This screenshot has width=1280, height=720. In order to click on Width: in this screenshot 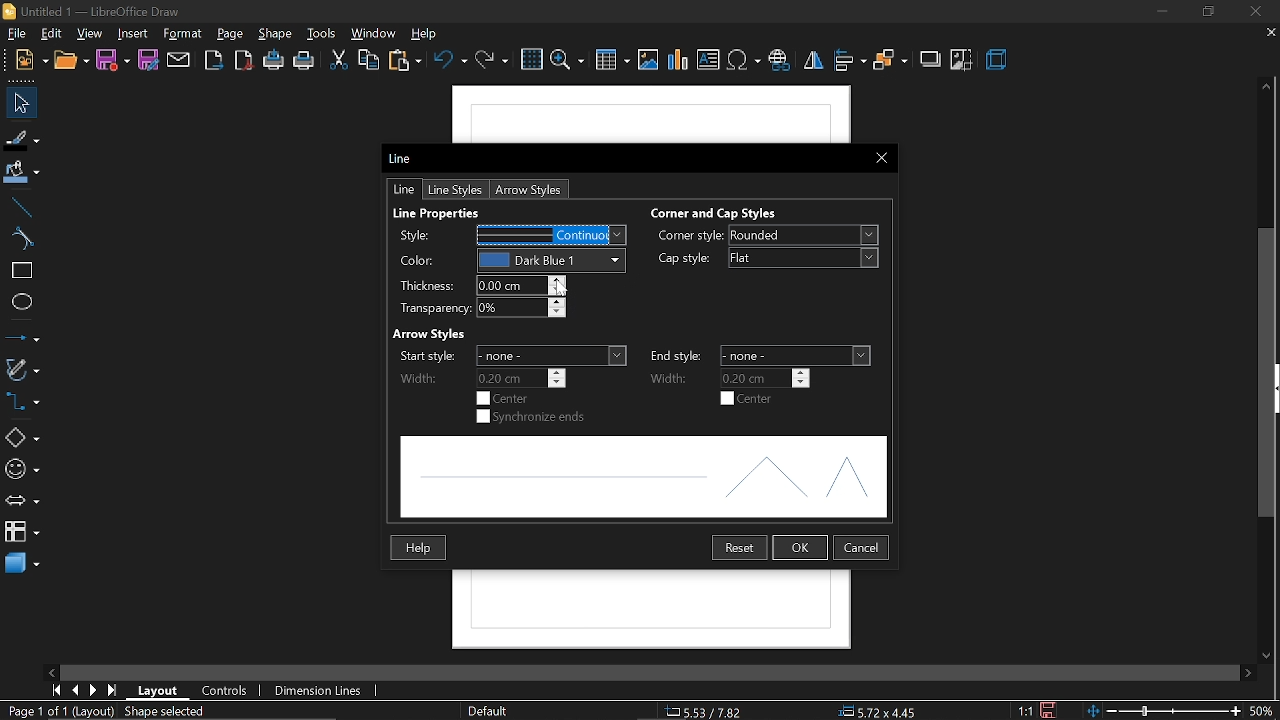, I will do `click(419, 379)`.